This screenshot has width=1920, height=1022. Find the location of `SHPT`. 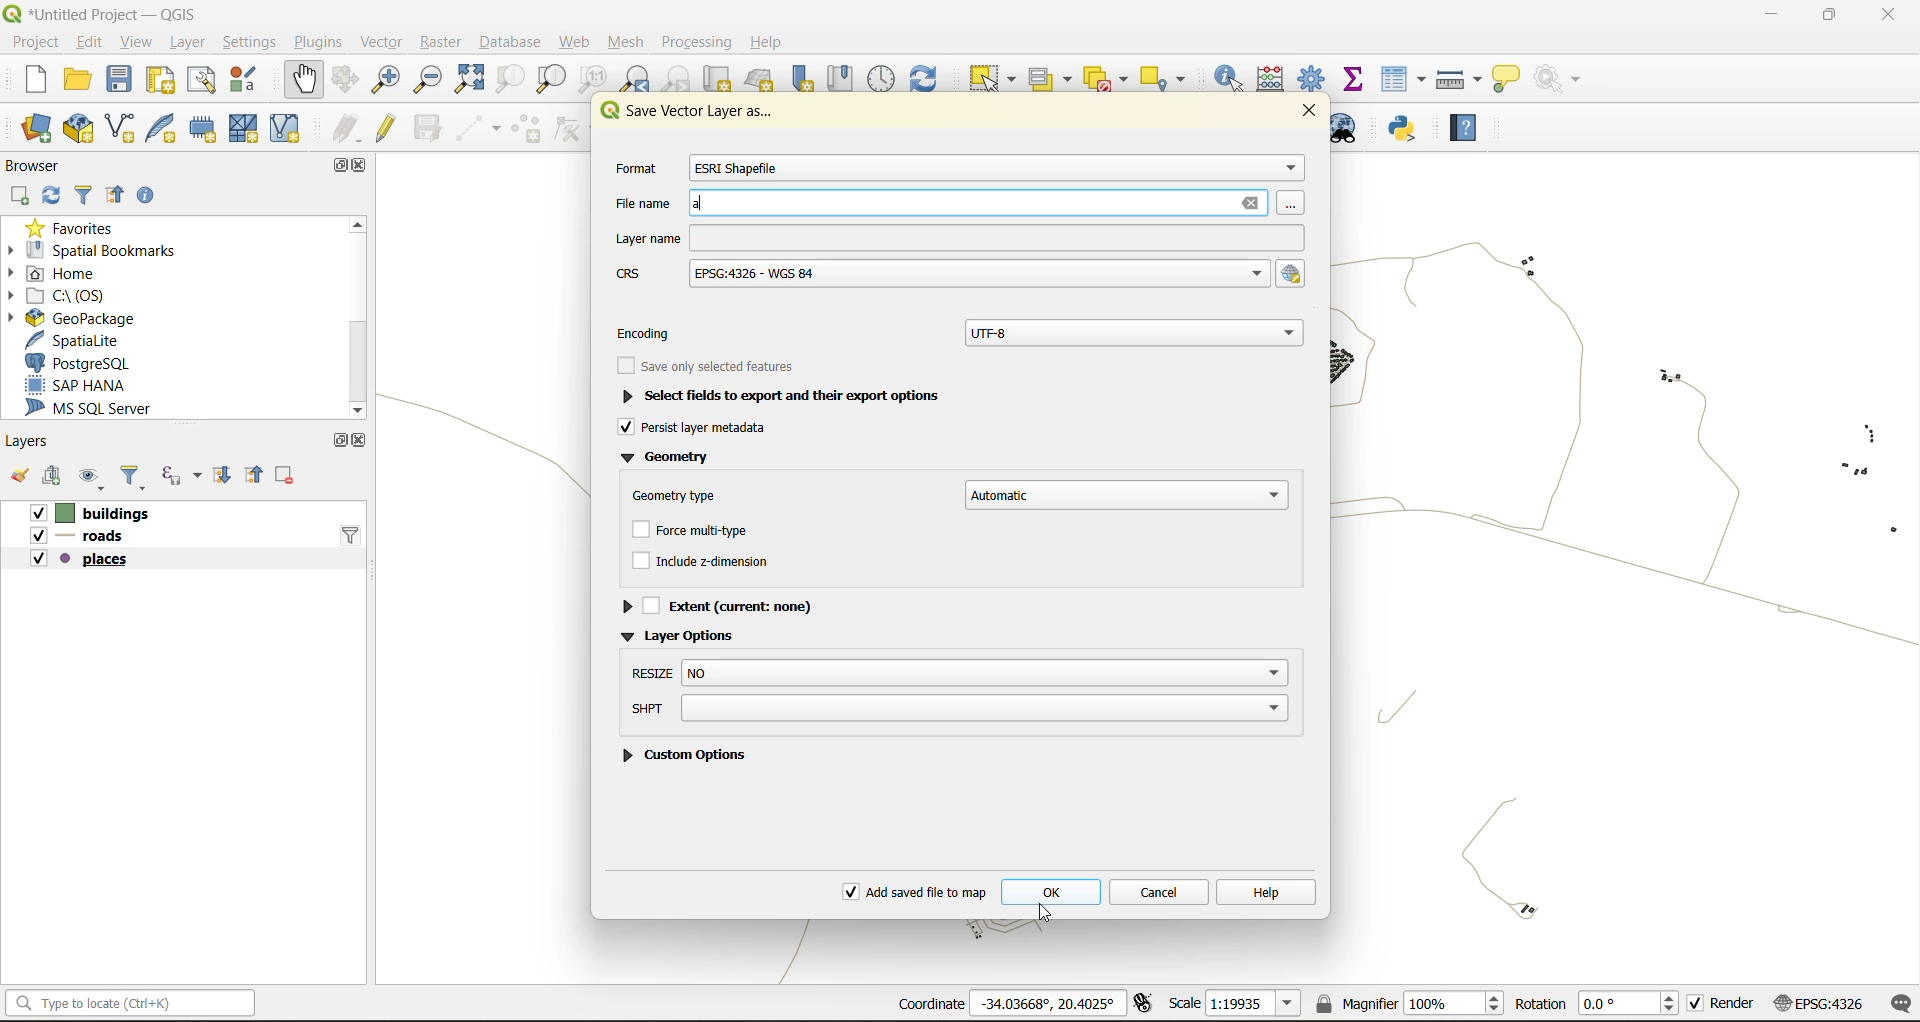

SHPT is located at coordinates (957, 709).